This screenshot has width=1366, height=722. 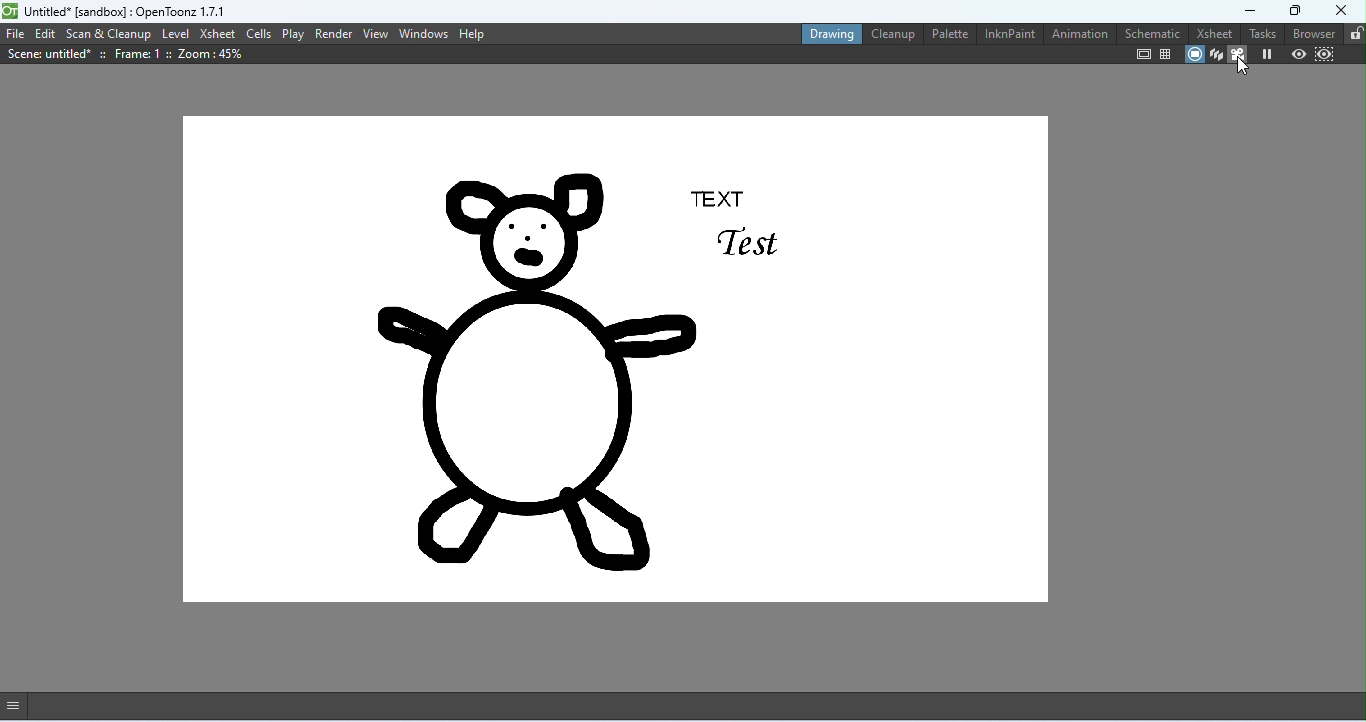 I want to click on tasks, so click(x=1261, y=32).